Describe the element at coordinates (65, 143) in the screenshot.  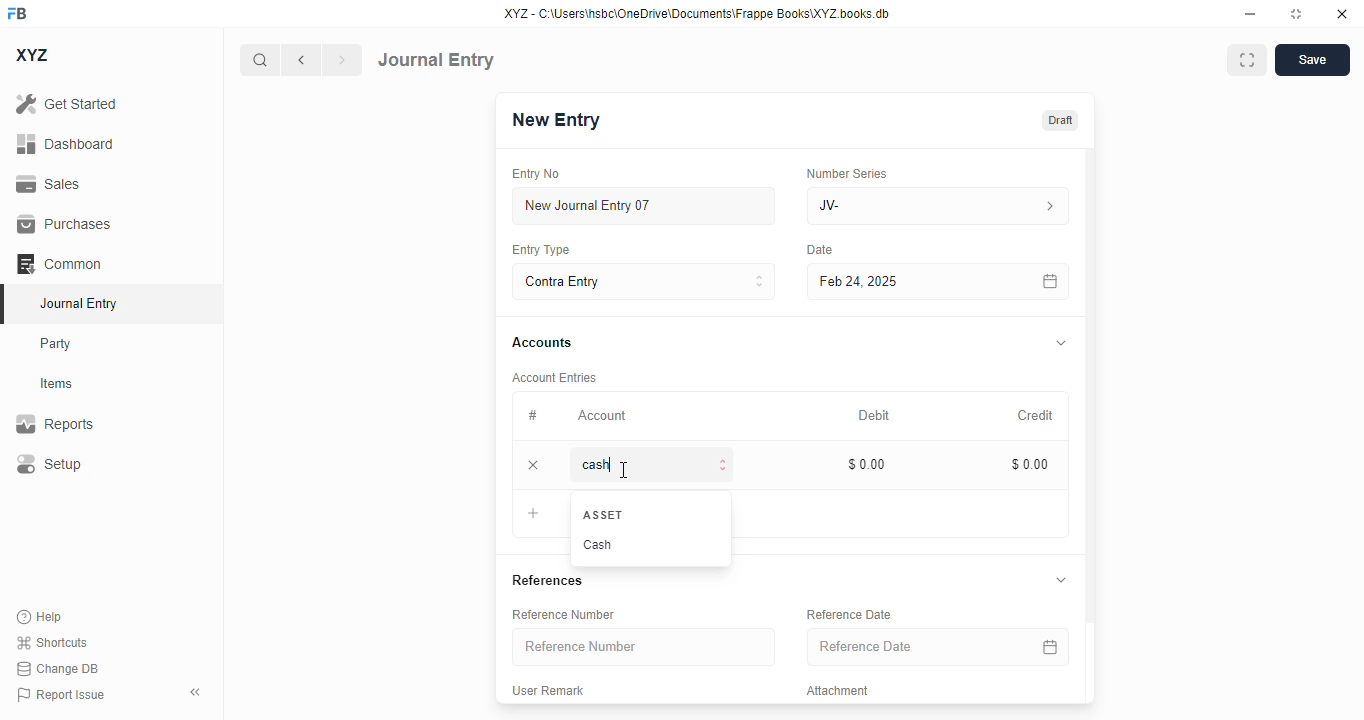
I see `dashboard` at that location.